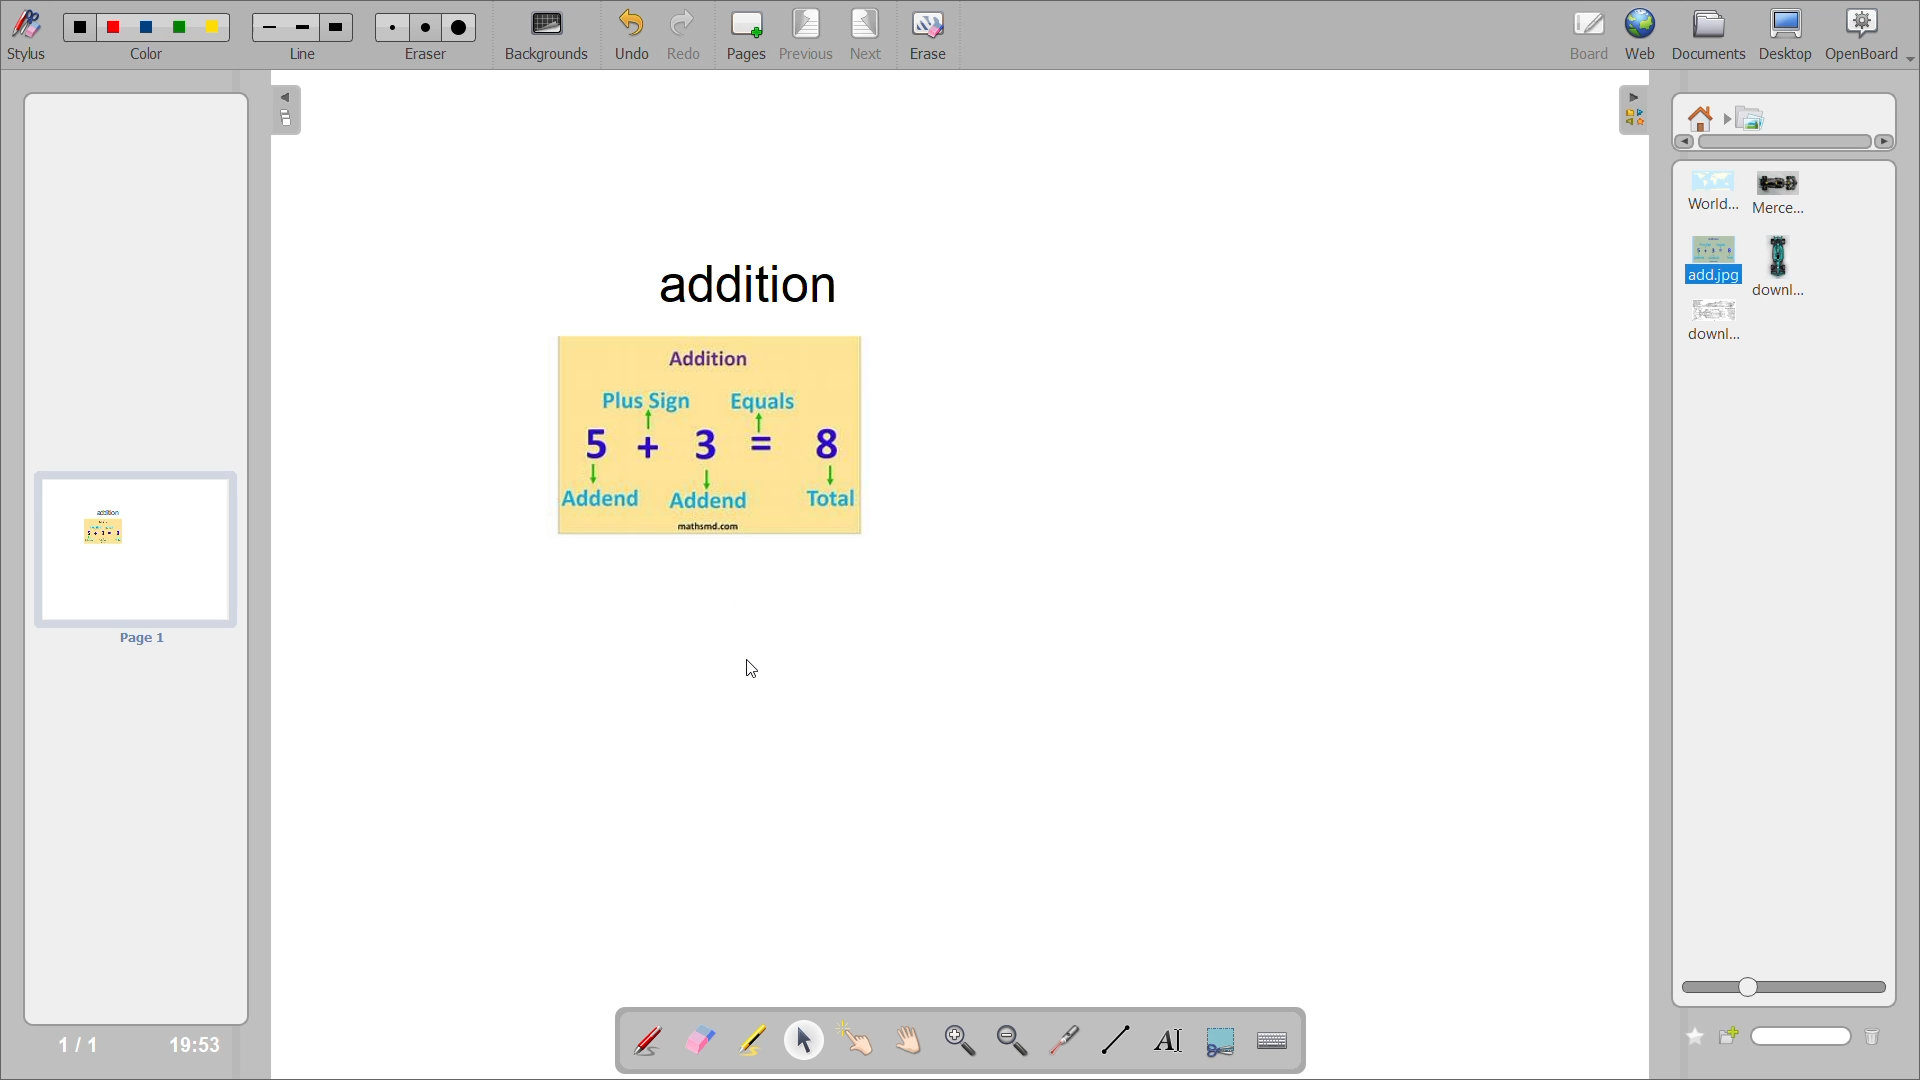 This screenshot has height=1080, width=1920. What do you see at coordinates (421, 27) in the screenshot?
I see `eraser 2` at bounding box center [421, 27].